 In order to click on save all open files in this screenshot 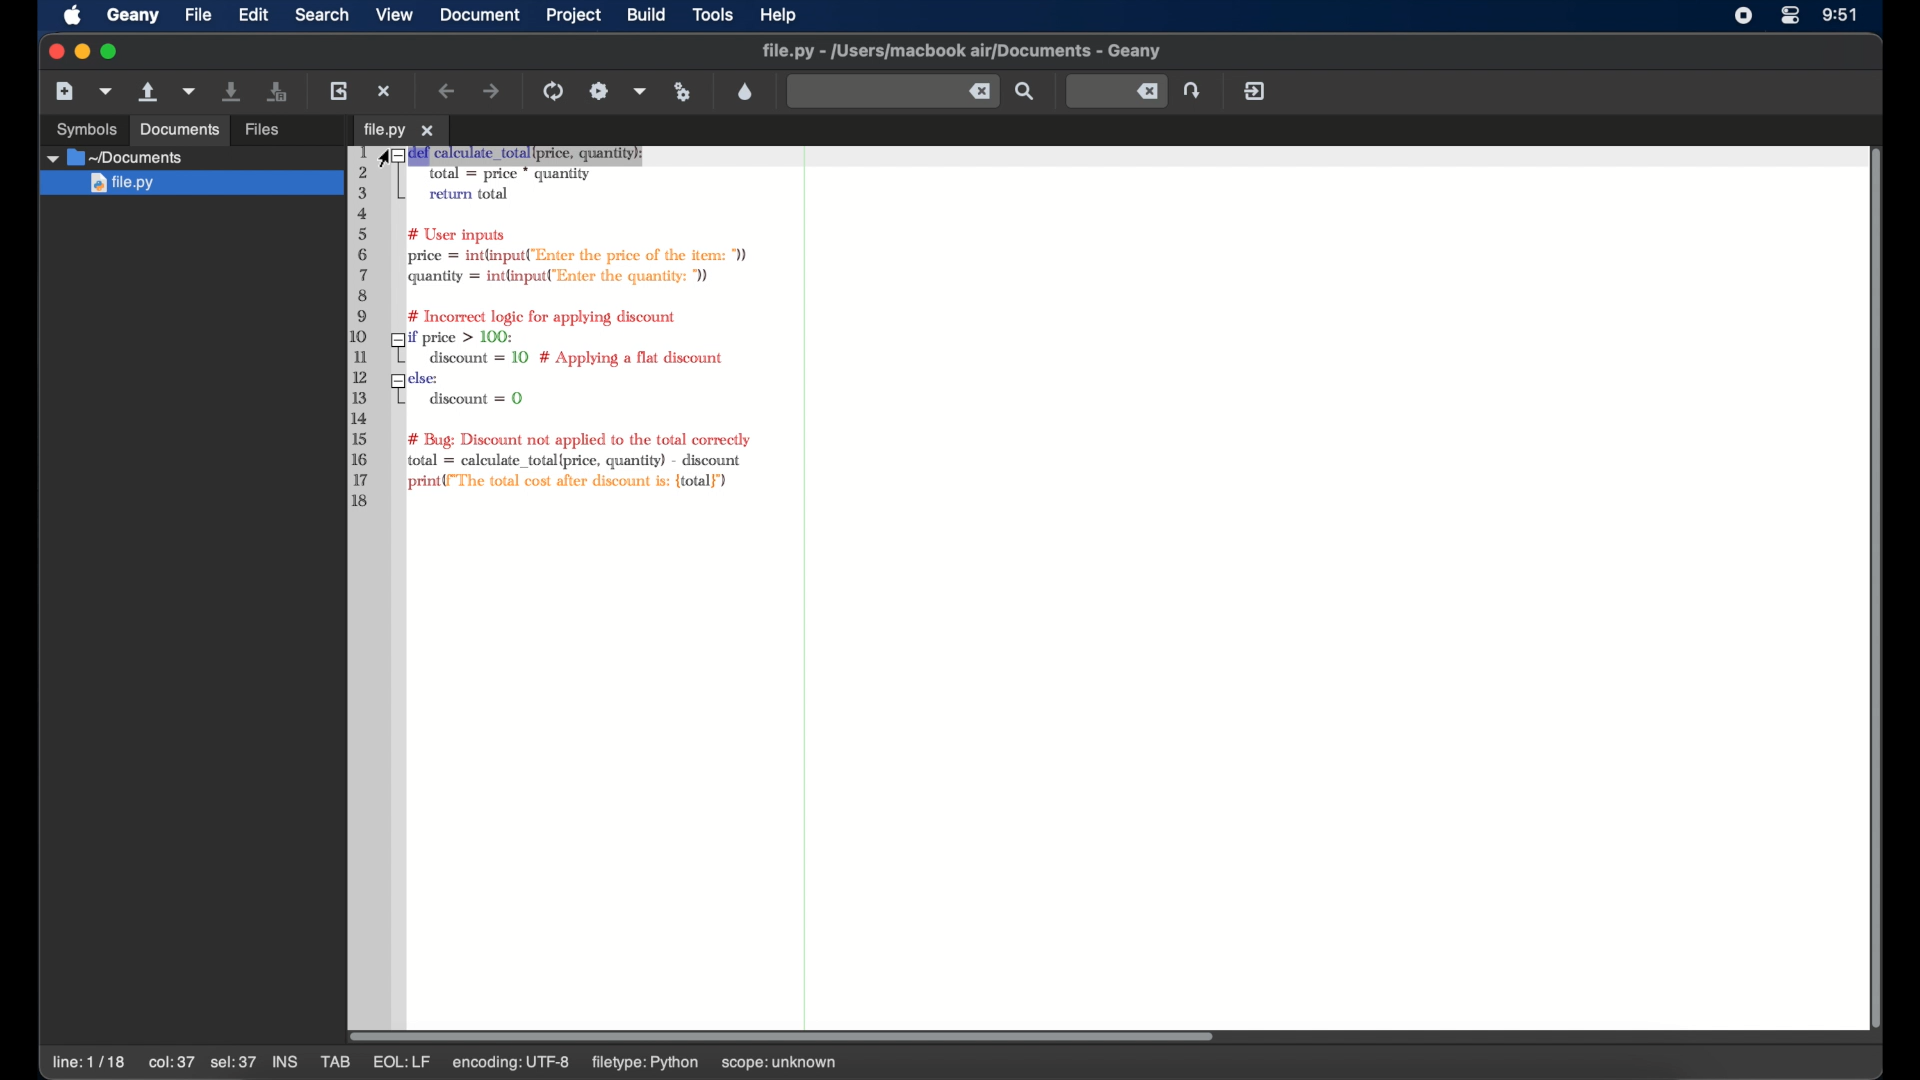, I will do `click(276, 92)`.